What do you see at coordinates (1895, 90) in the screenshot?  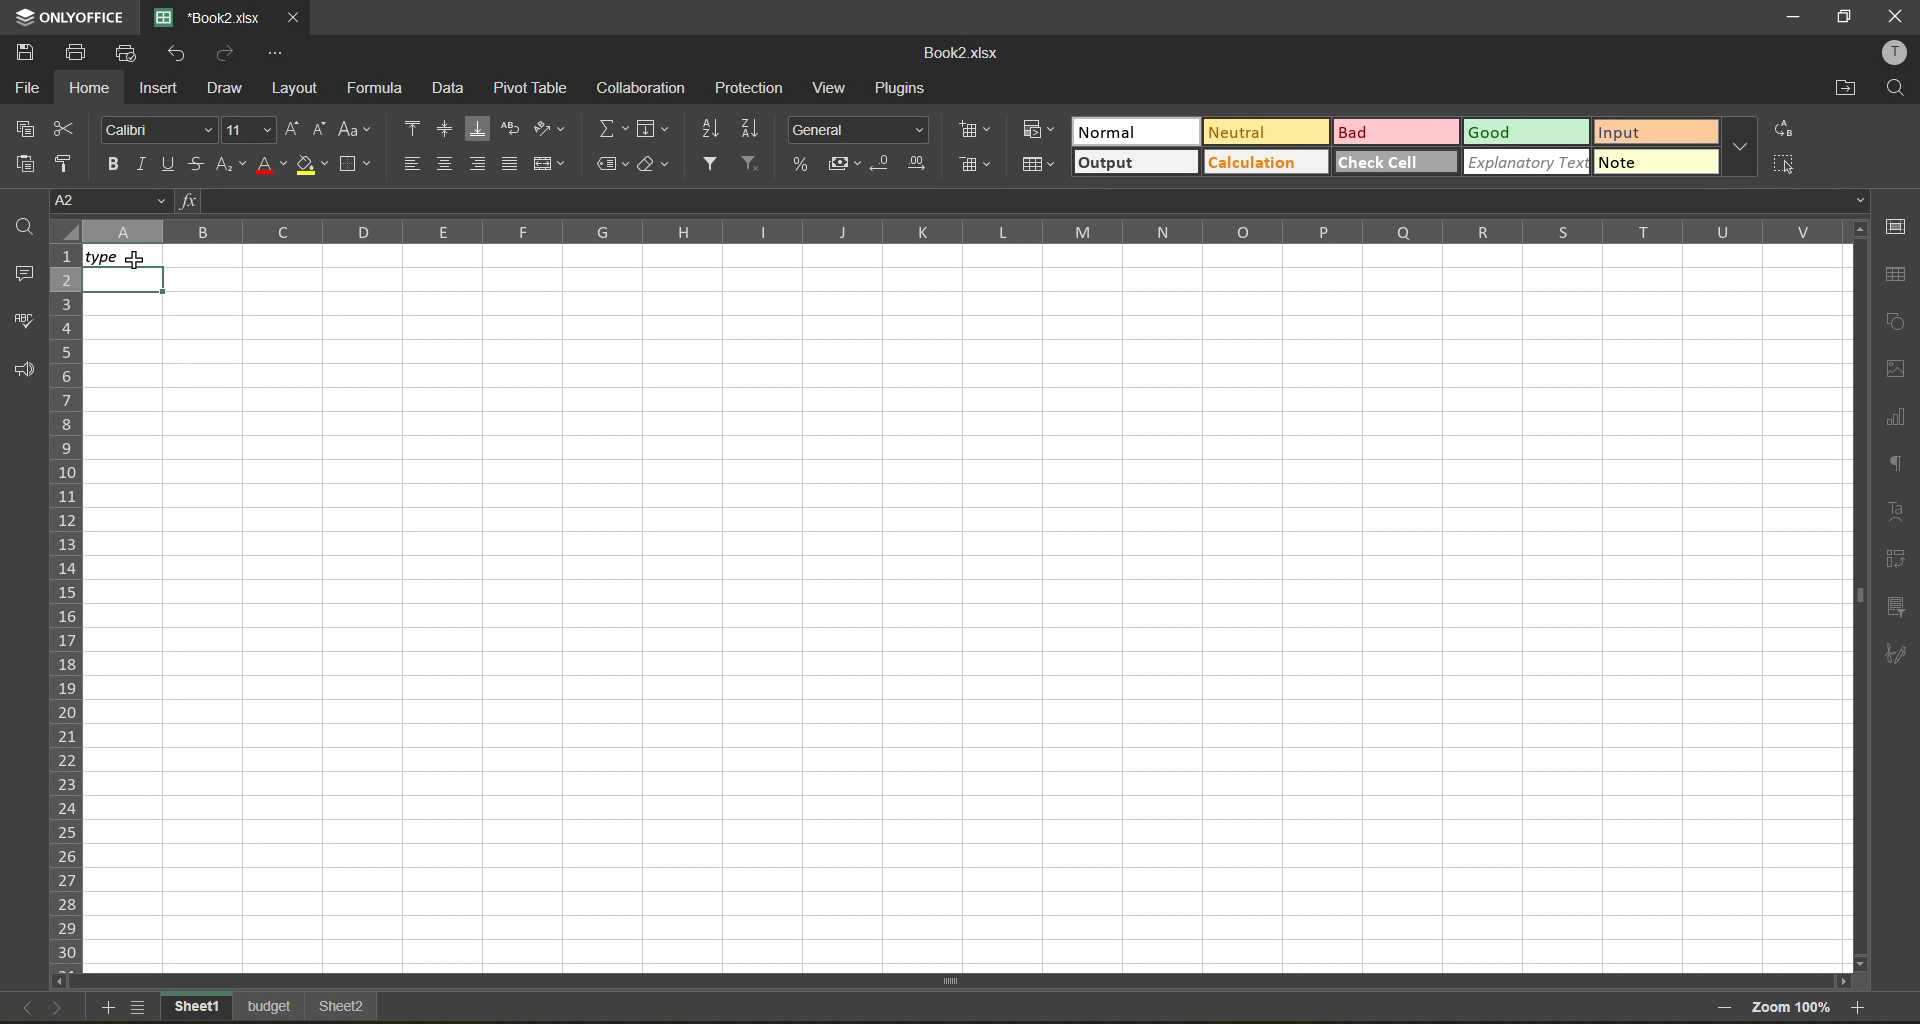 I see `find` at bounding box center [1895, 90].